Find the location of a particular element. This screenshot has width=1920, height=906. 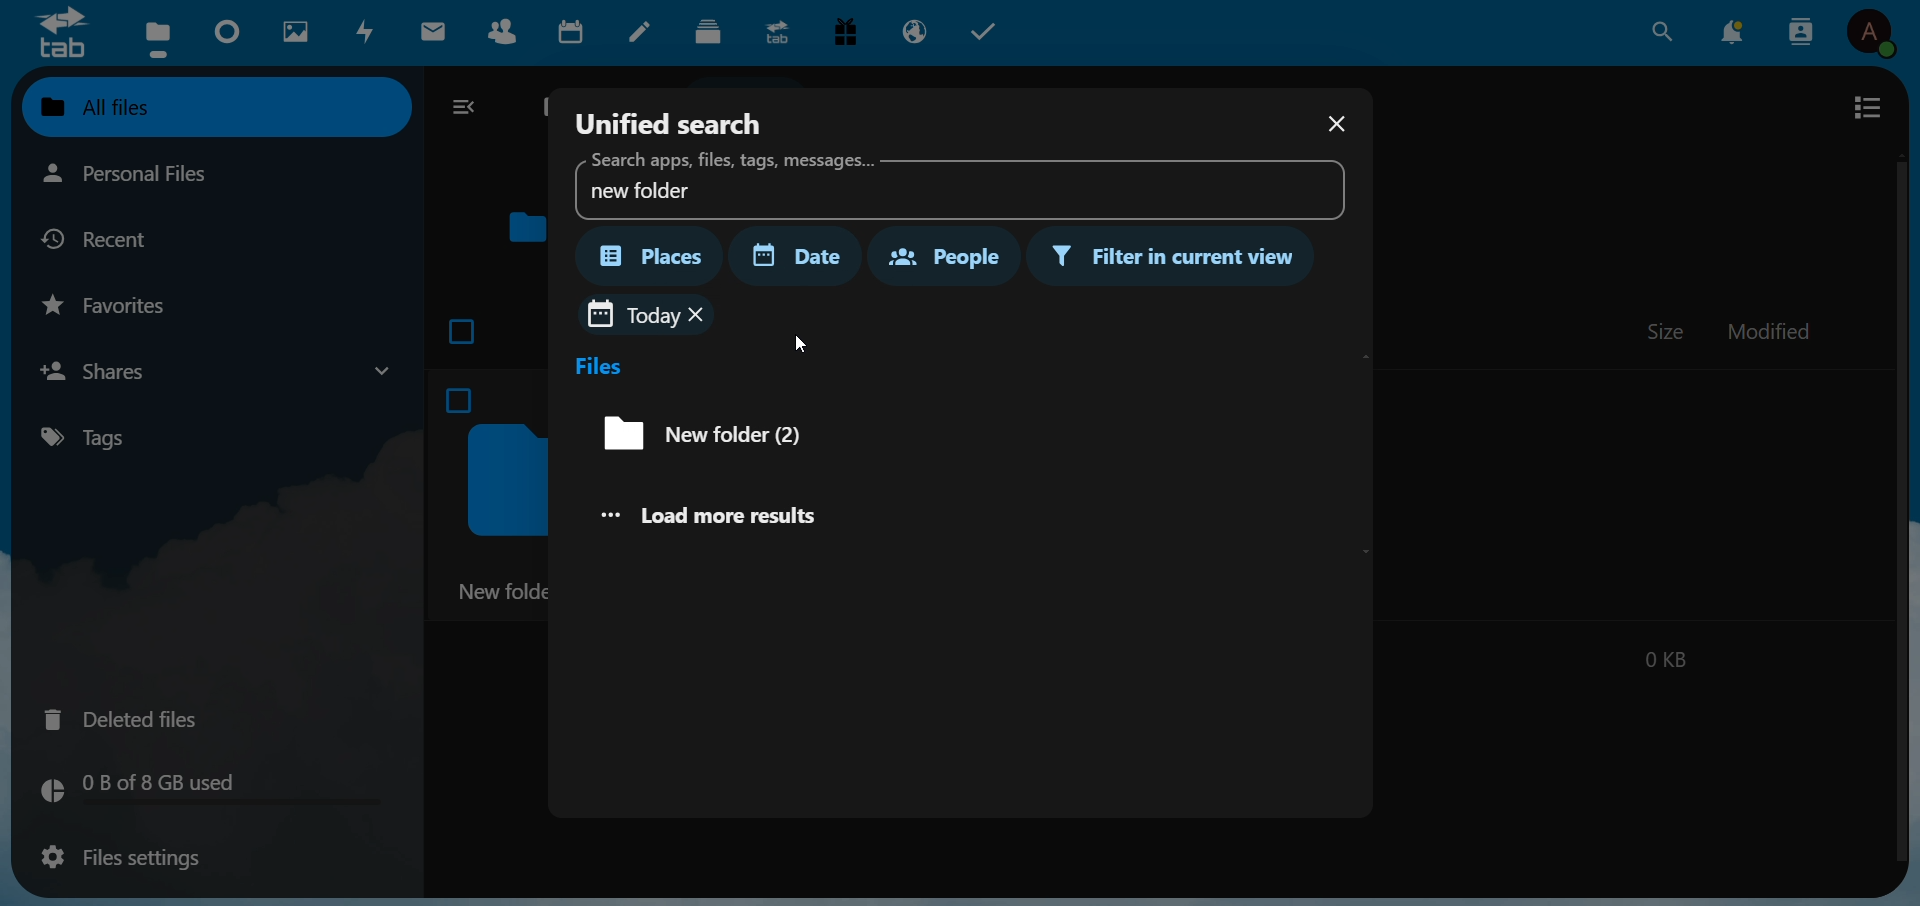

images is located at coordinates (294, 32).